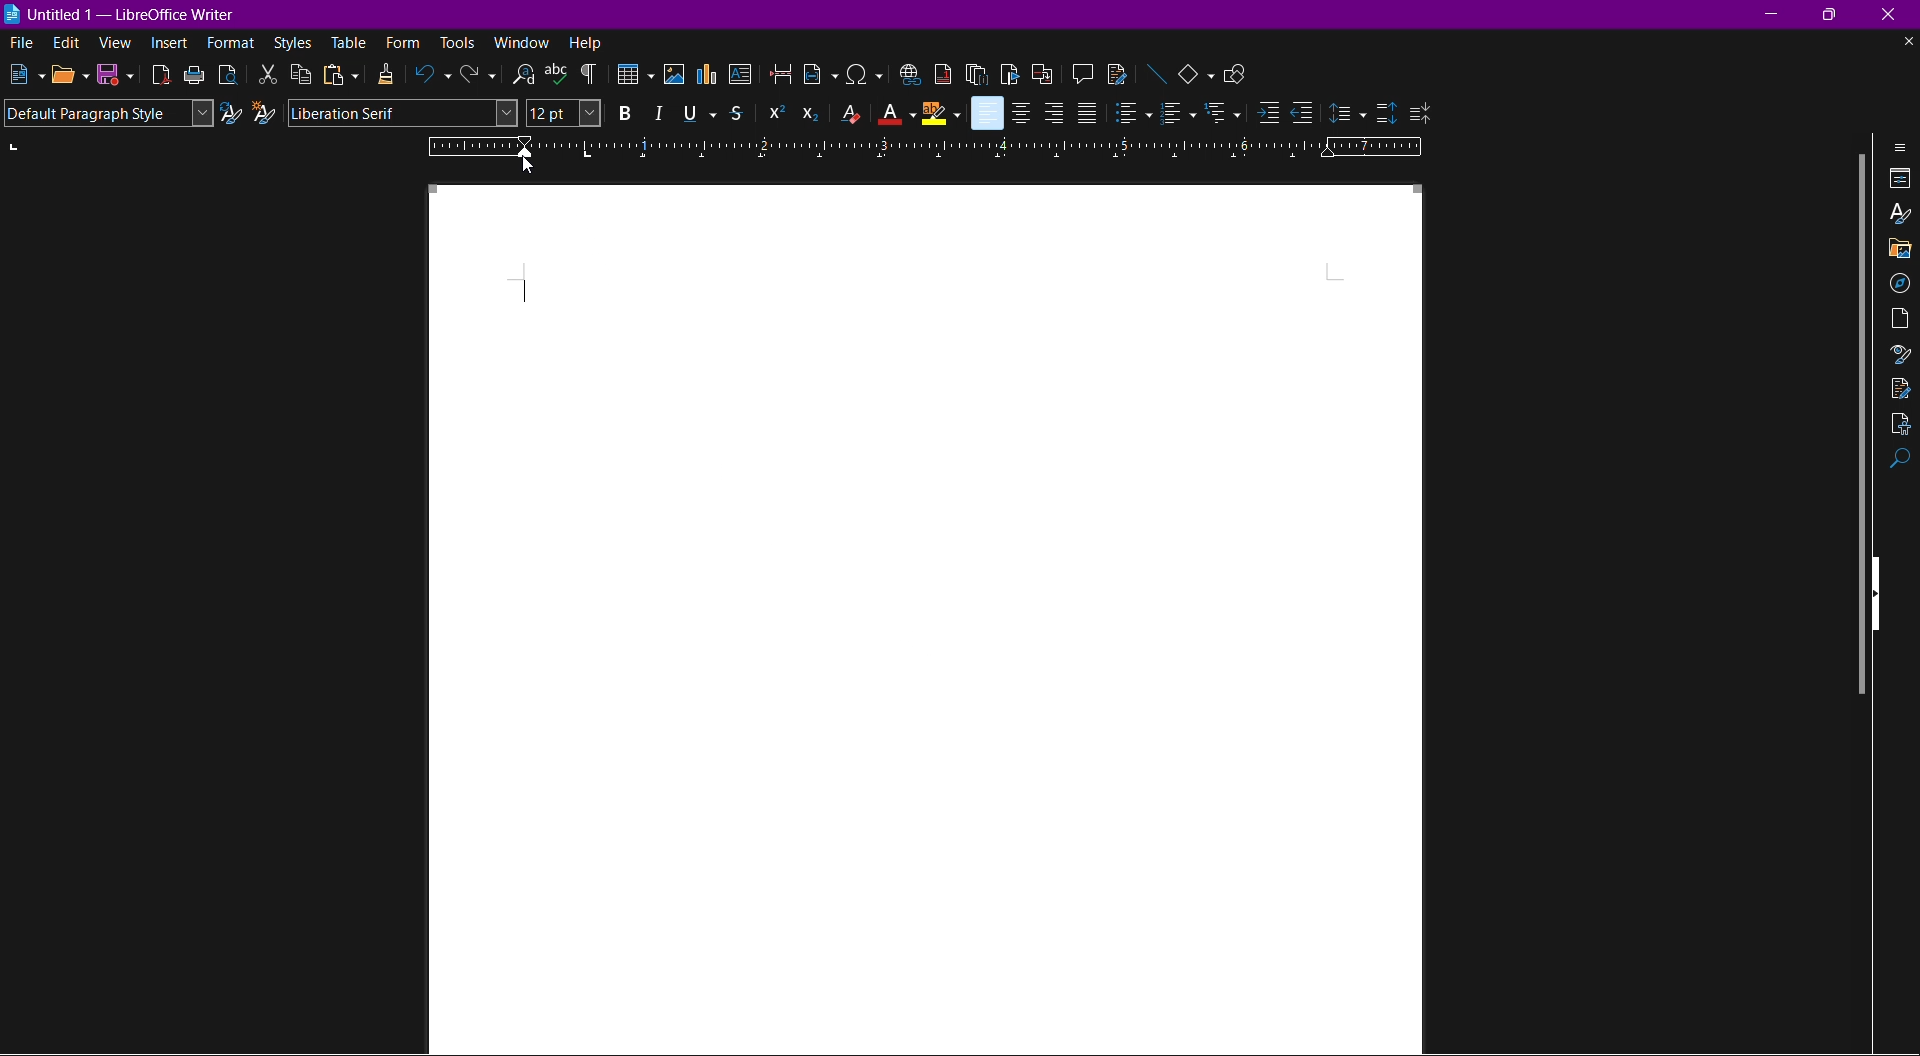 The height and width of the screenshot is (1056, 1920). What do you see at coordinates (929, 147) in the screenshot?
I see `Scale` at bounding box center [929, 147].